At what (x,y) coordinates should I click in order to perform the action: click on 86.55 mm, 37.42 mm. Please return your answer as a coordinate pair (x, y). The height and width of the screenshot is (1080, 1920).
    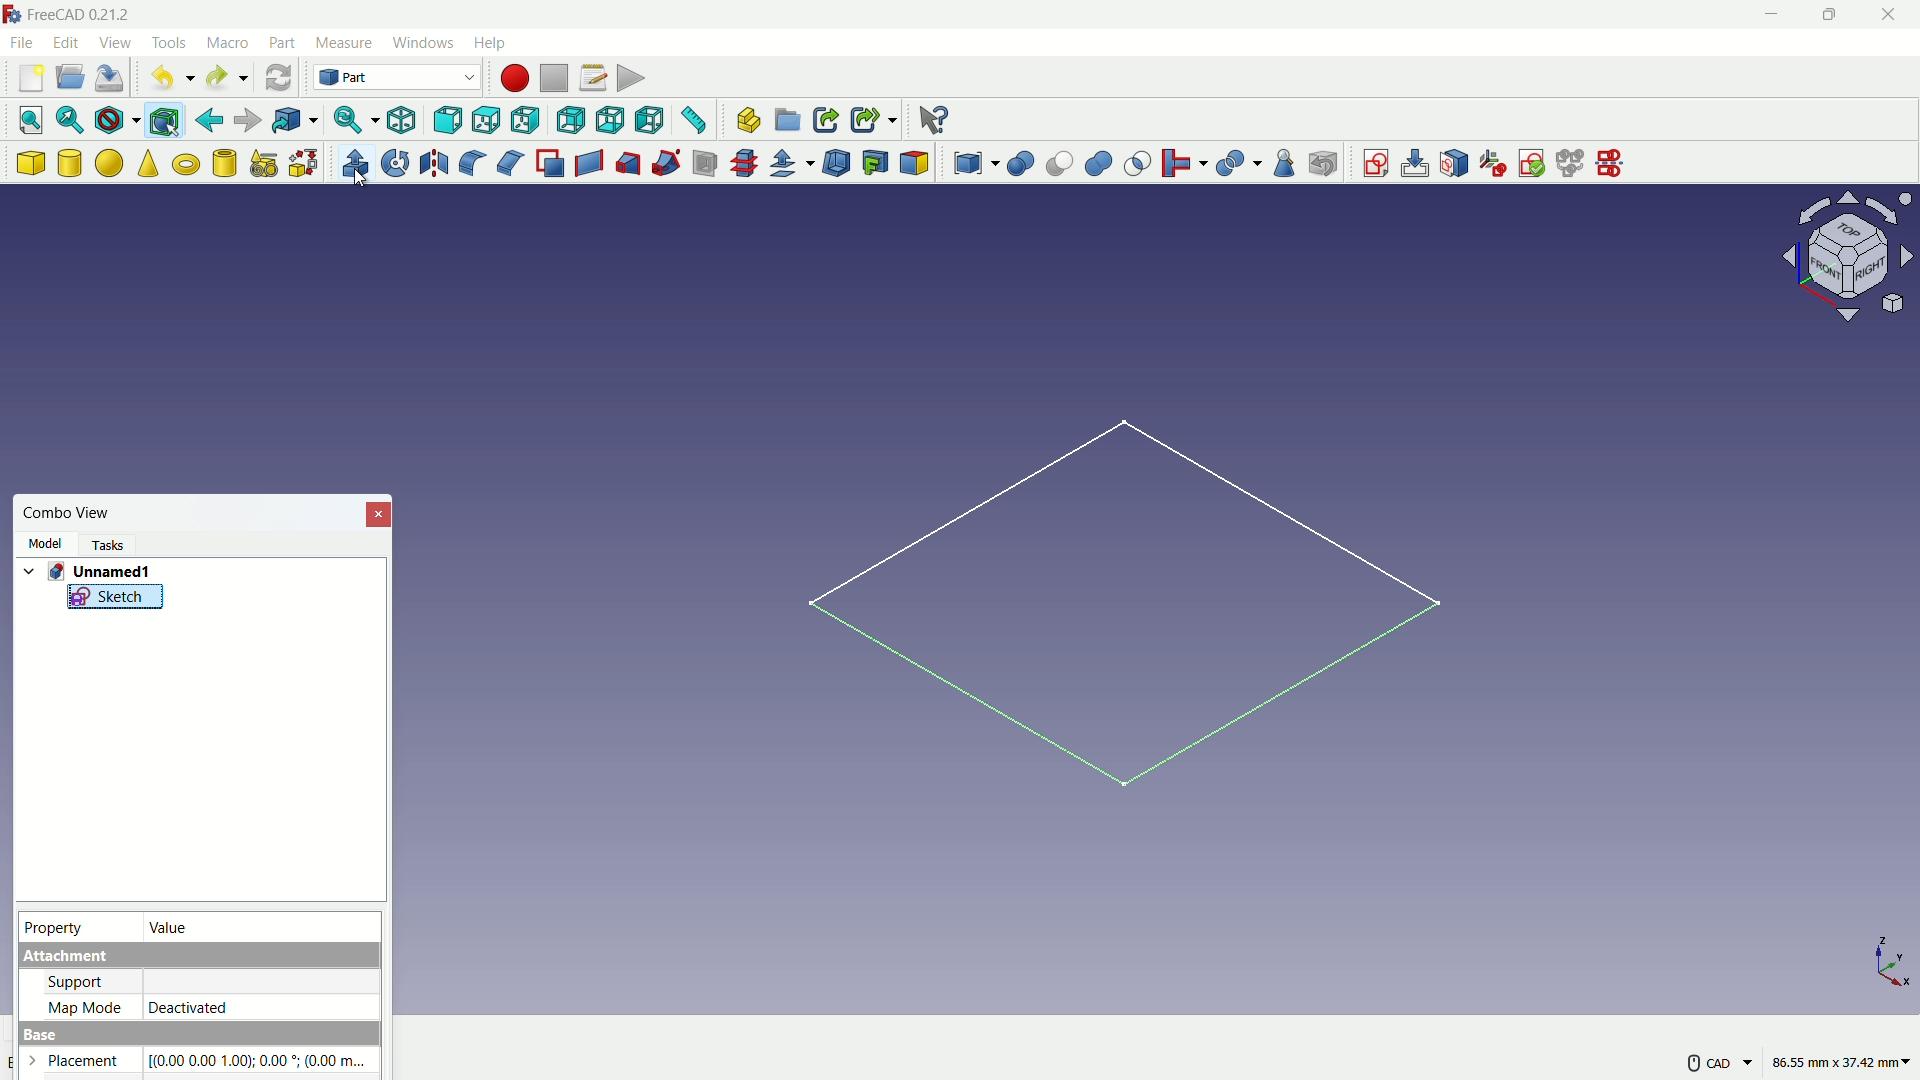
    Looking at the image, I should click on (1842, 1061).